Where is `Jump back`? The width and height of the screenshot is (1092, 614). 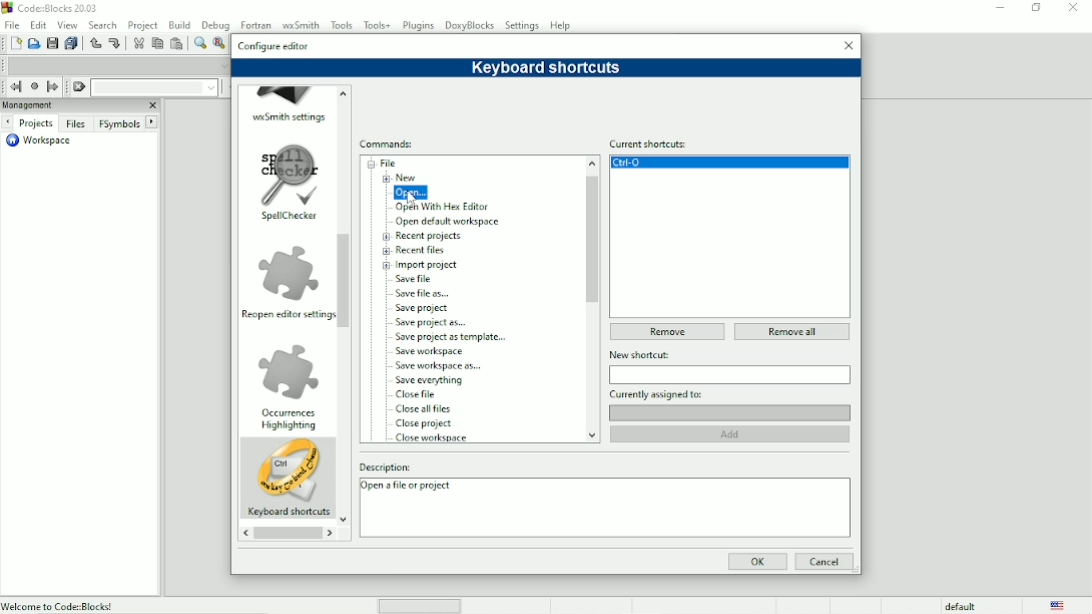
Jump back is located at coordinates (14, 87).